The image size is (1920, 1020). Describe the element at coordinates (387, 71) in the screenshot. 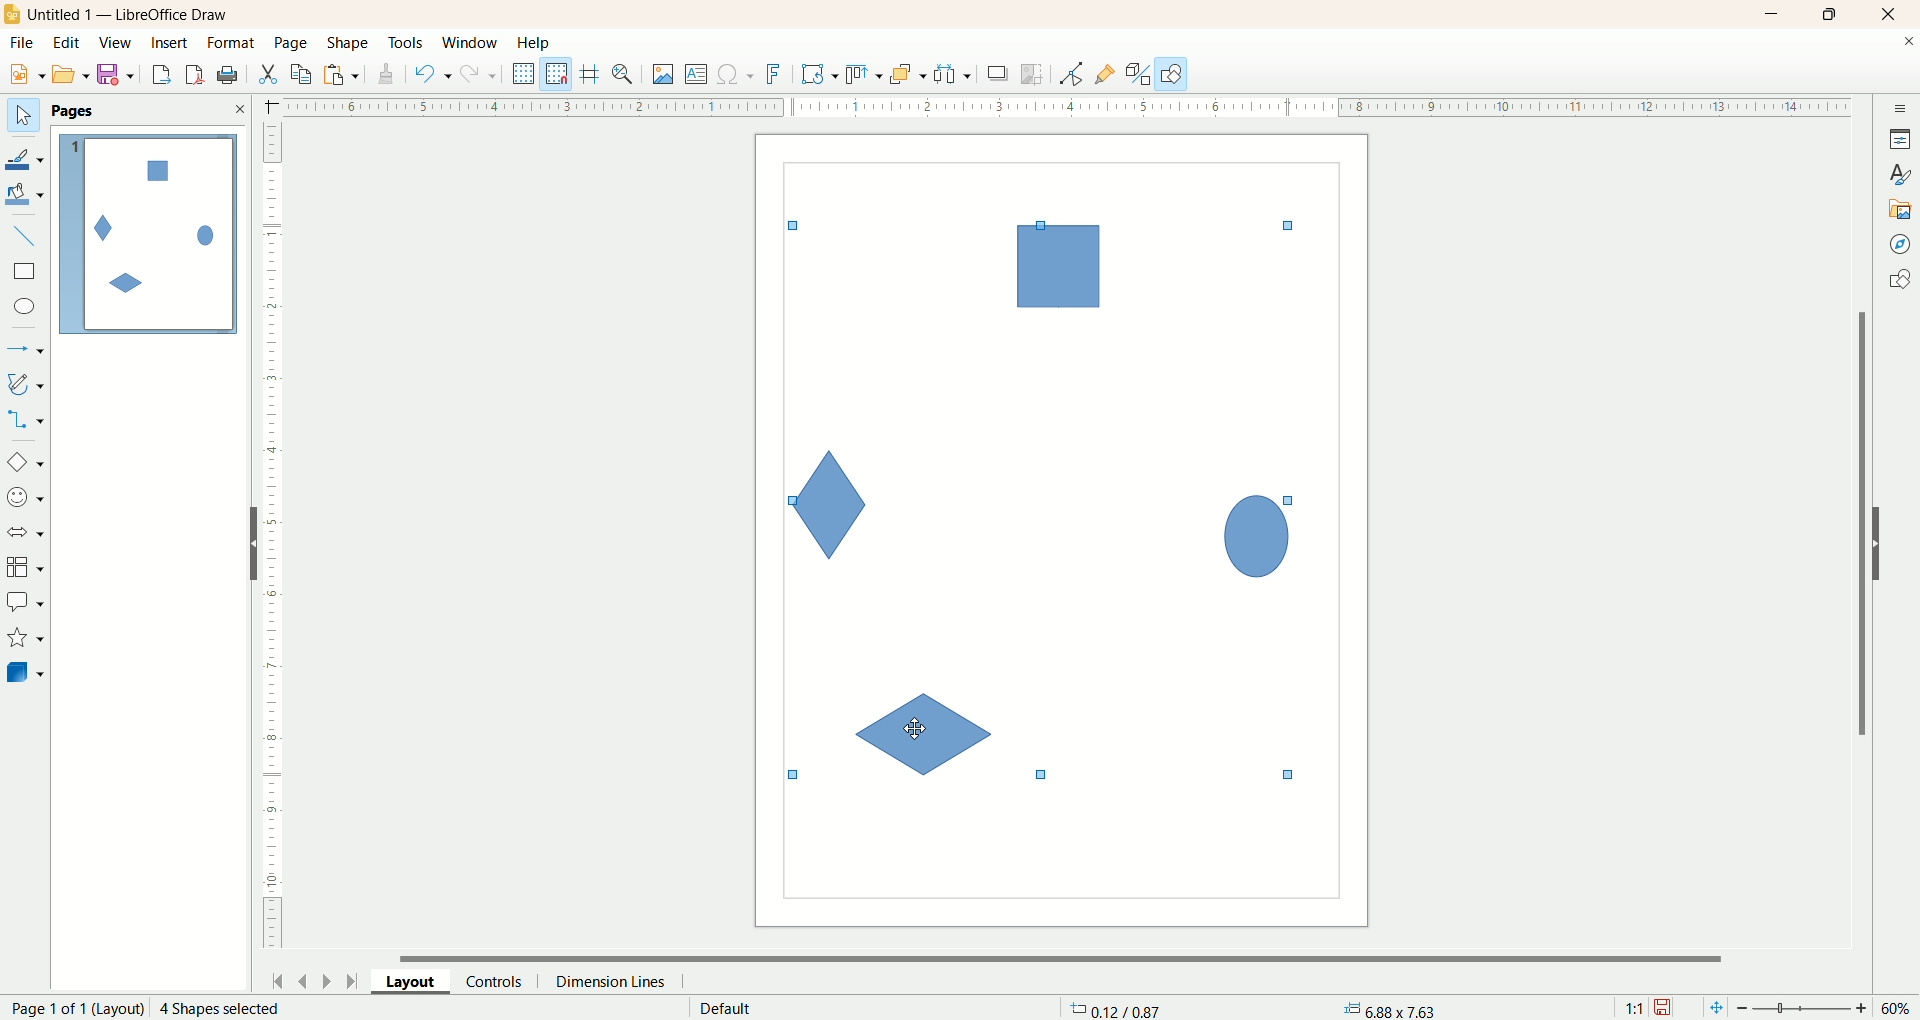

I see `clone formatting` at that location.